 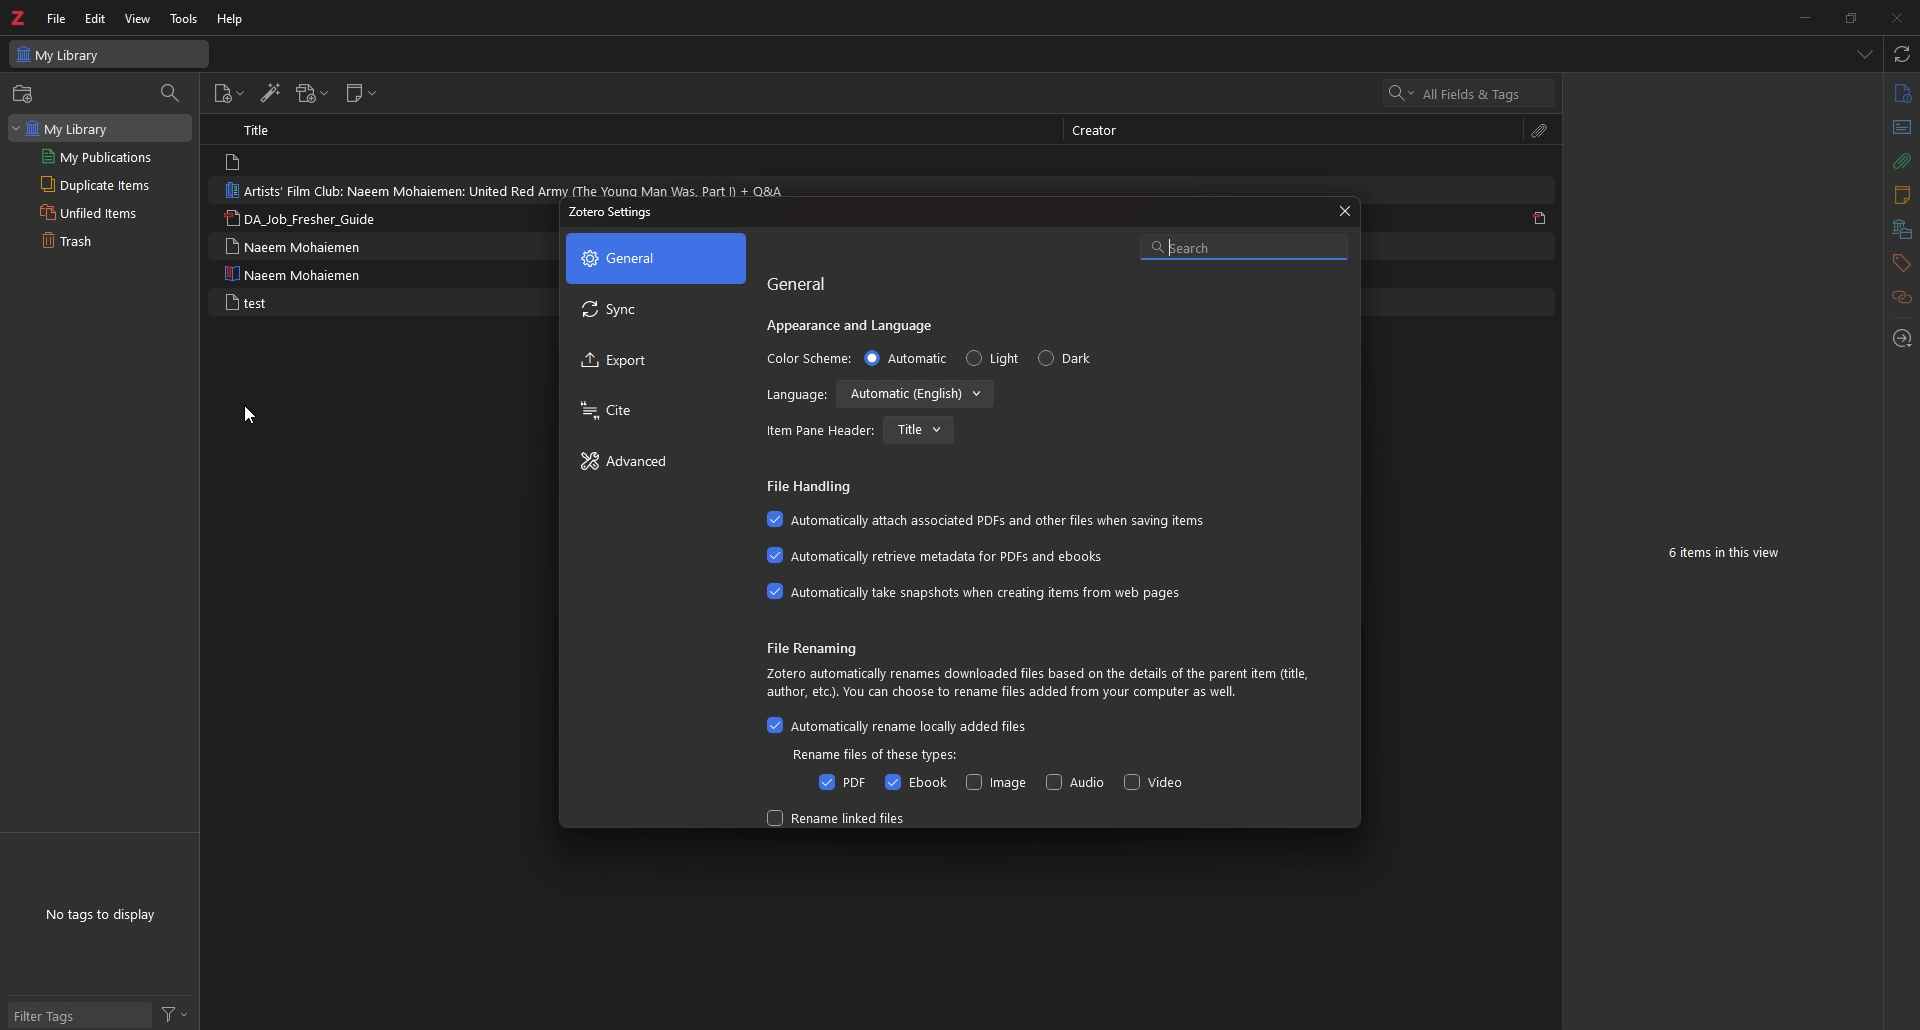 I want to click on automatically attach associated pdf and other files while saving items, so click(x=990, y=520).